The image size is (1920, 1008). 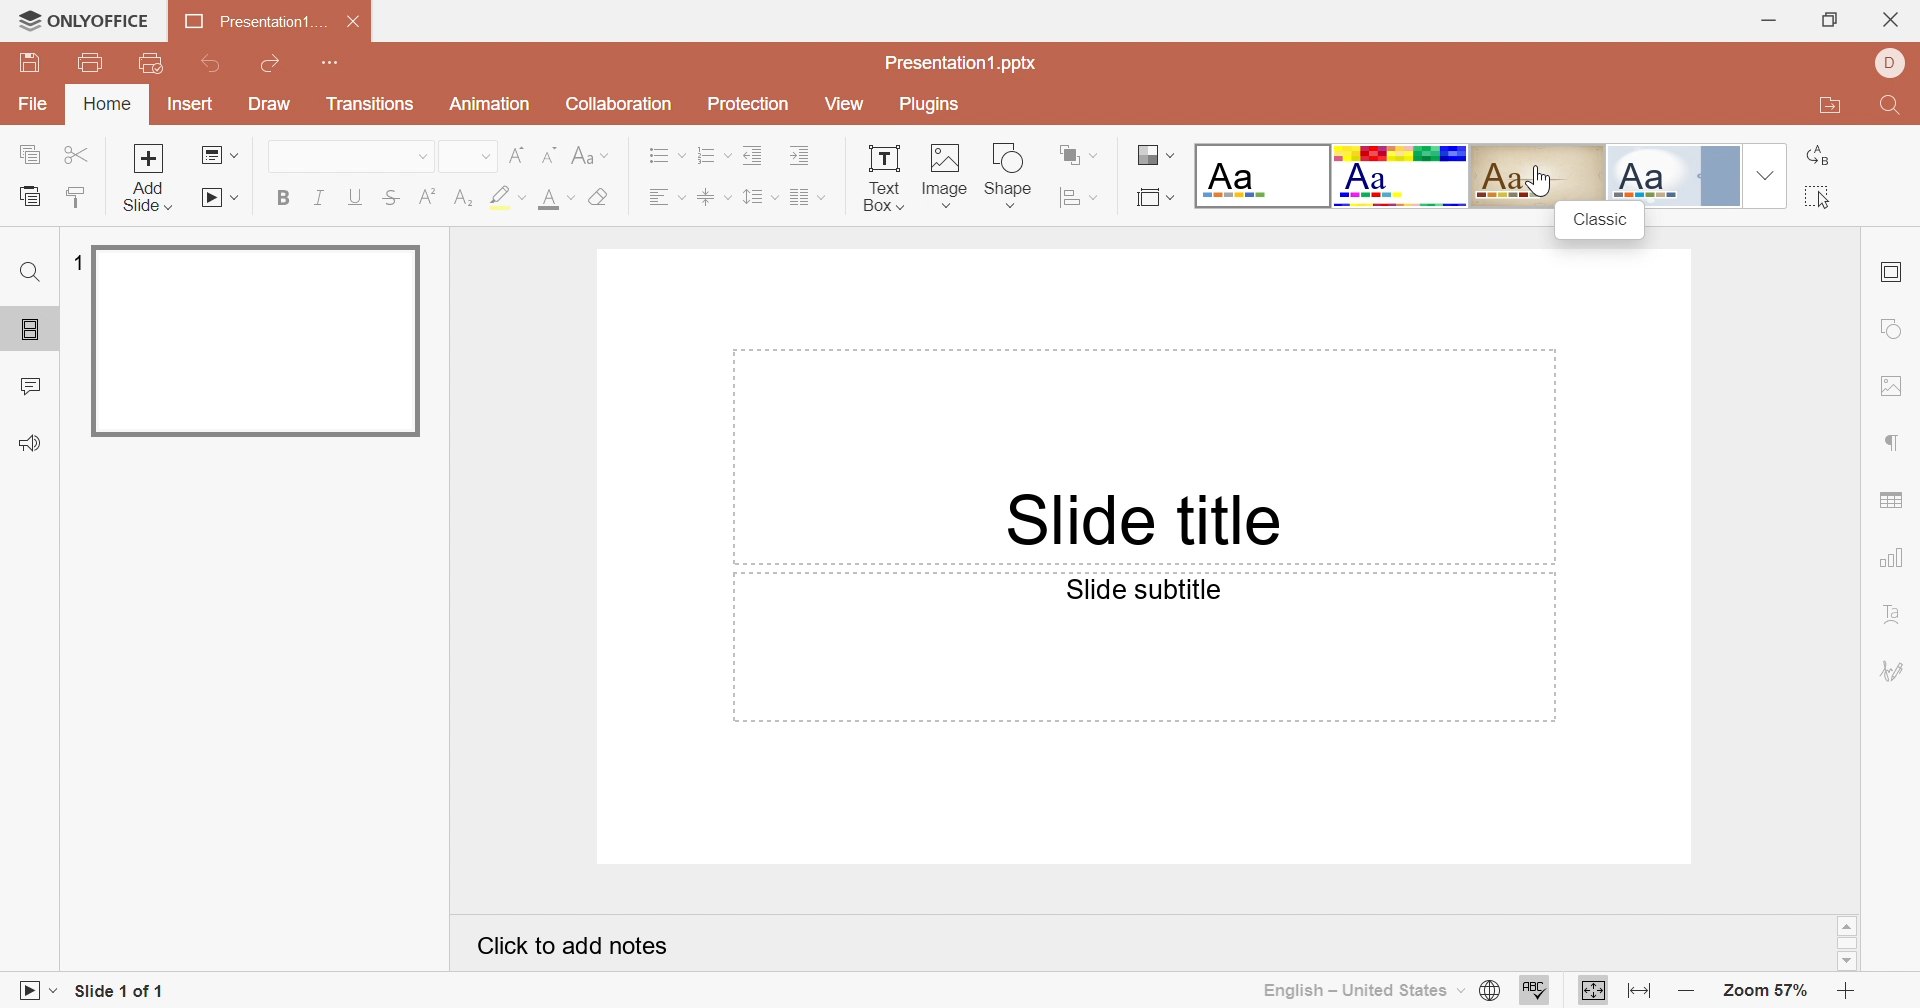 I want to click on Official, so click(x=1675, y=175).